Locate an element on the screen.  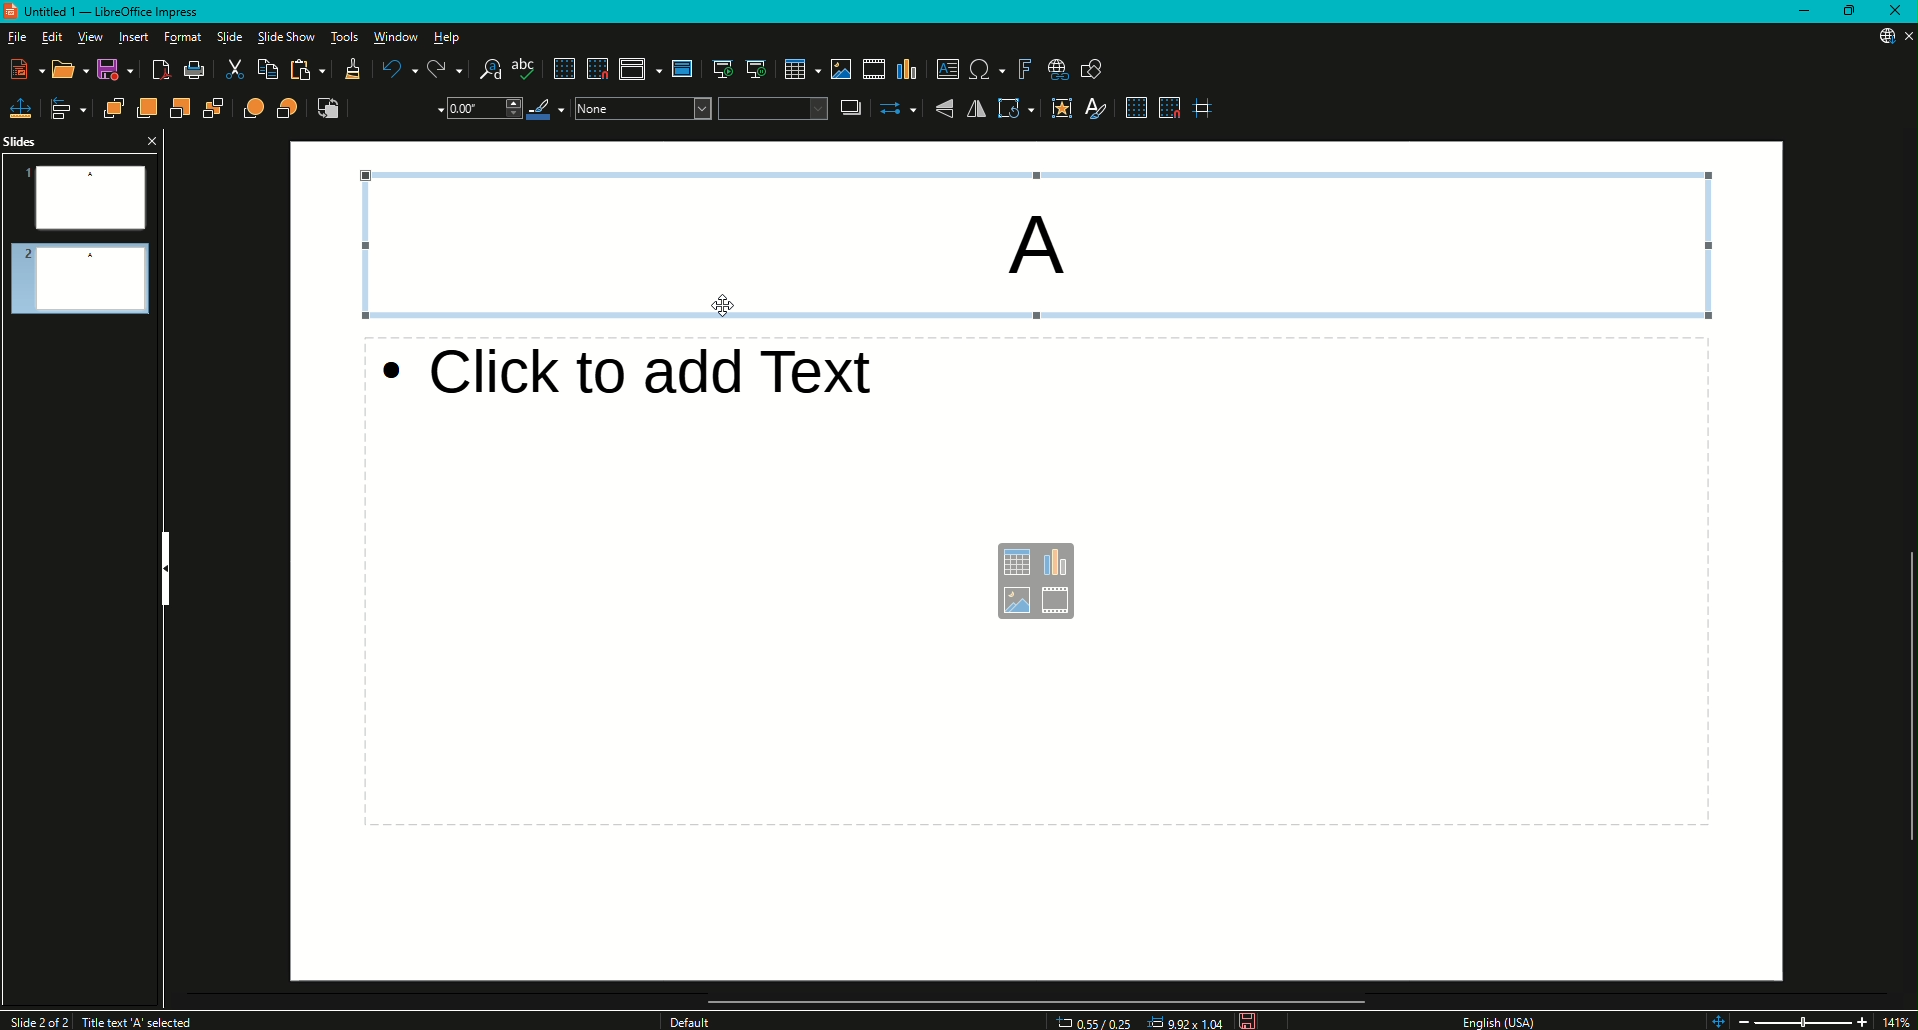
Print is located at coordinates (194, 69).